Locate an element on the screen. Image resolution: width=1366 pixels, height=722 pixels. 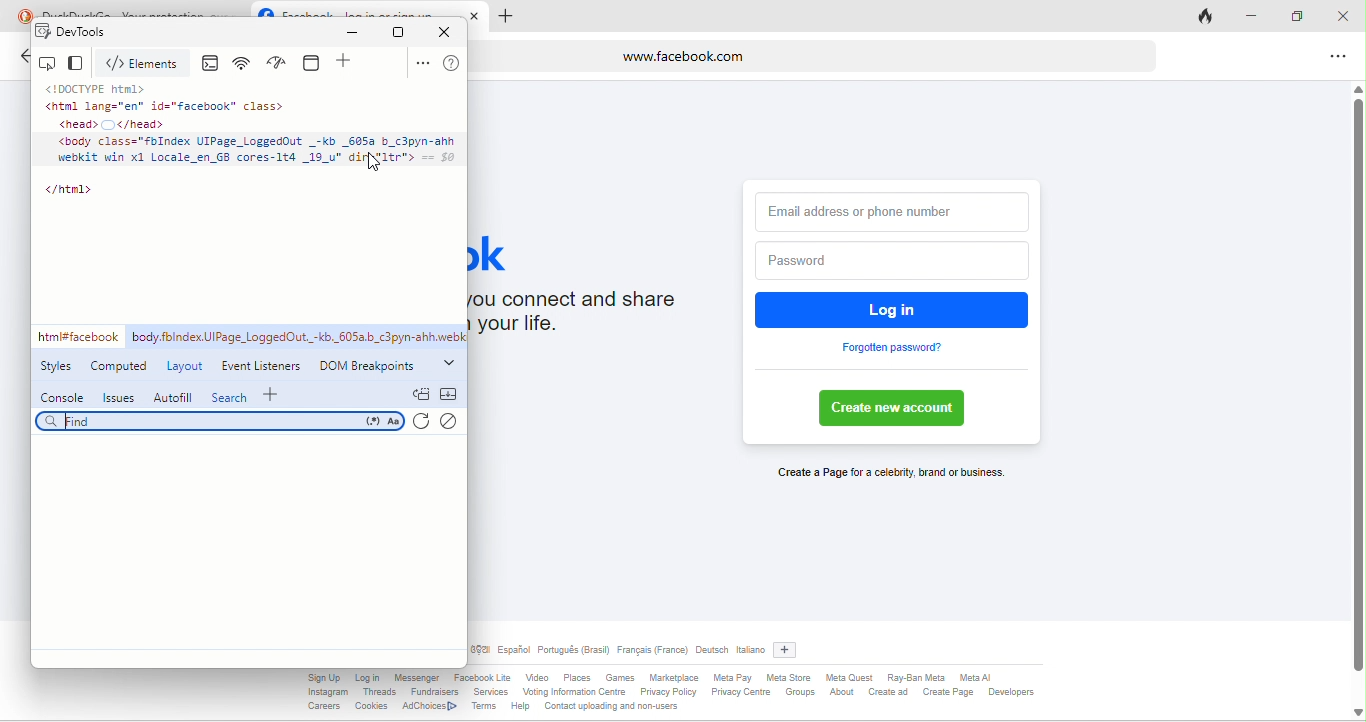
different type of language is located at coordinates (618, 652).